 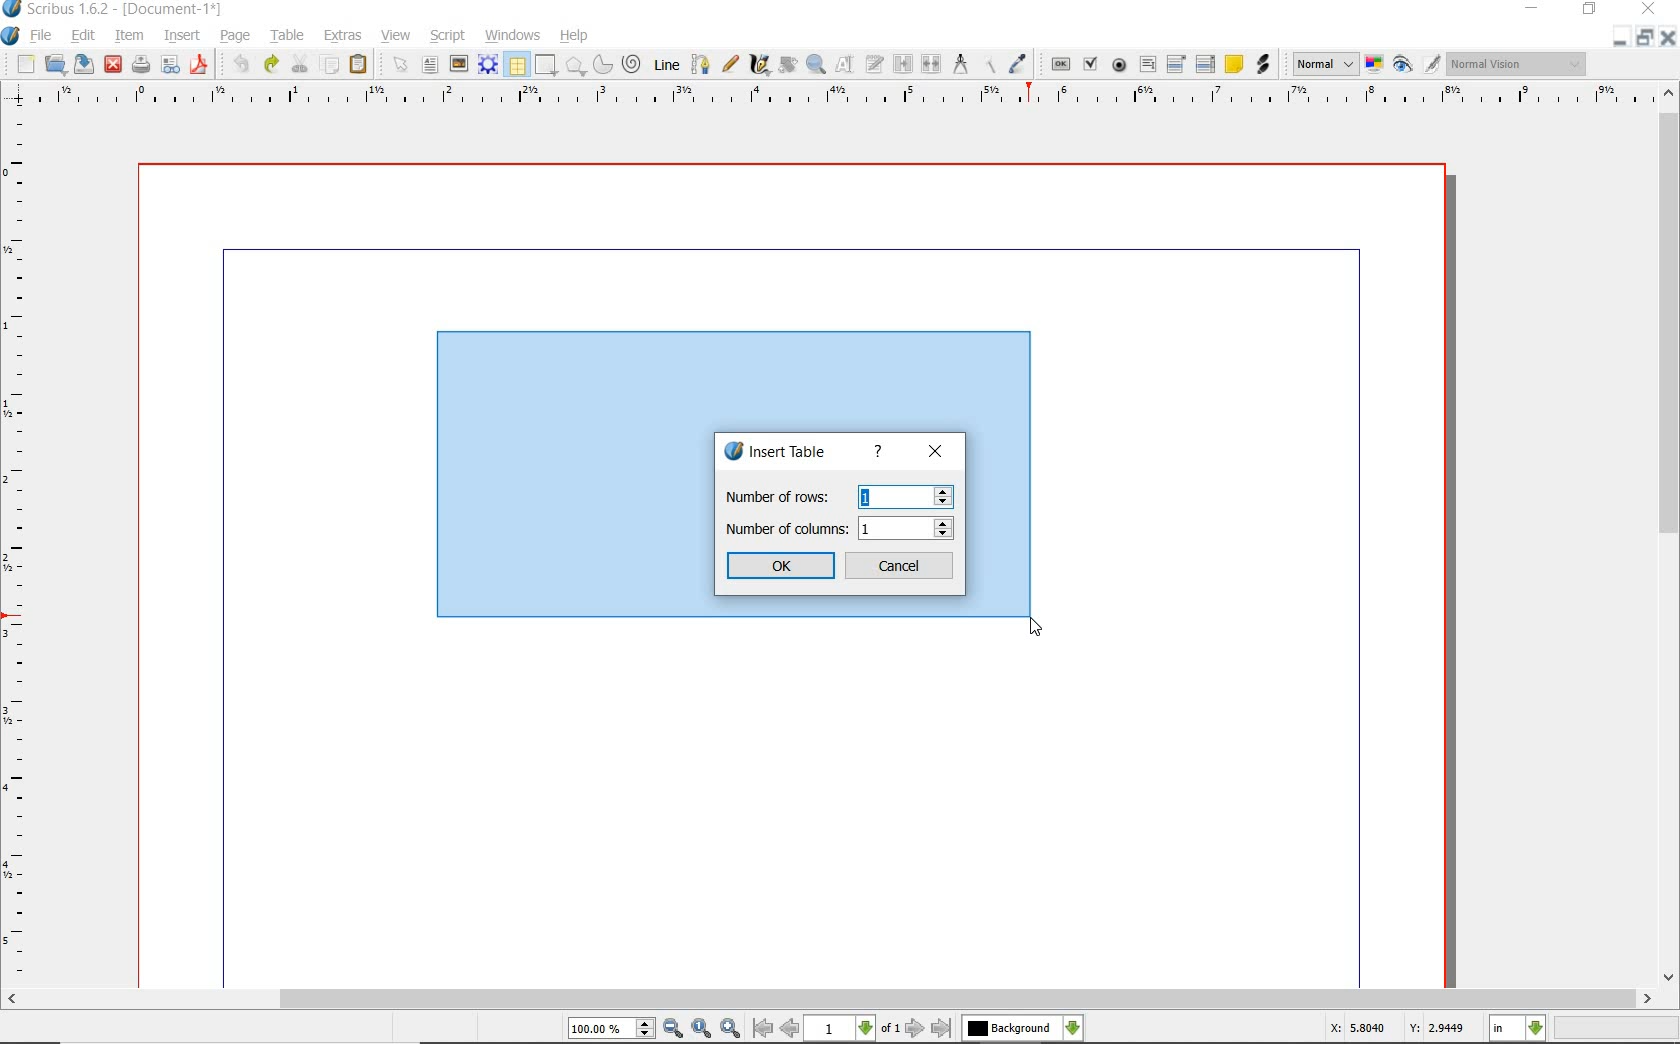 What do you see at coordinates (26, 66) in the screenshot?
I see `new` at bounding box center [26, 66].